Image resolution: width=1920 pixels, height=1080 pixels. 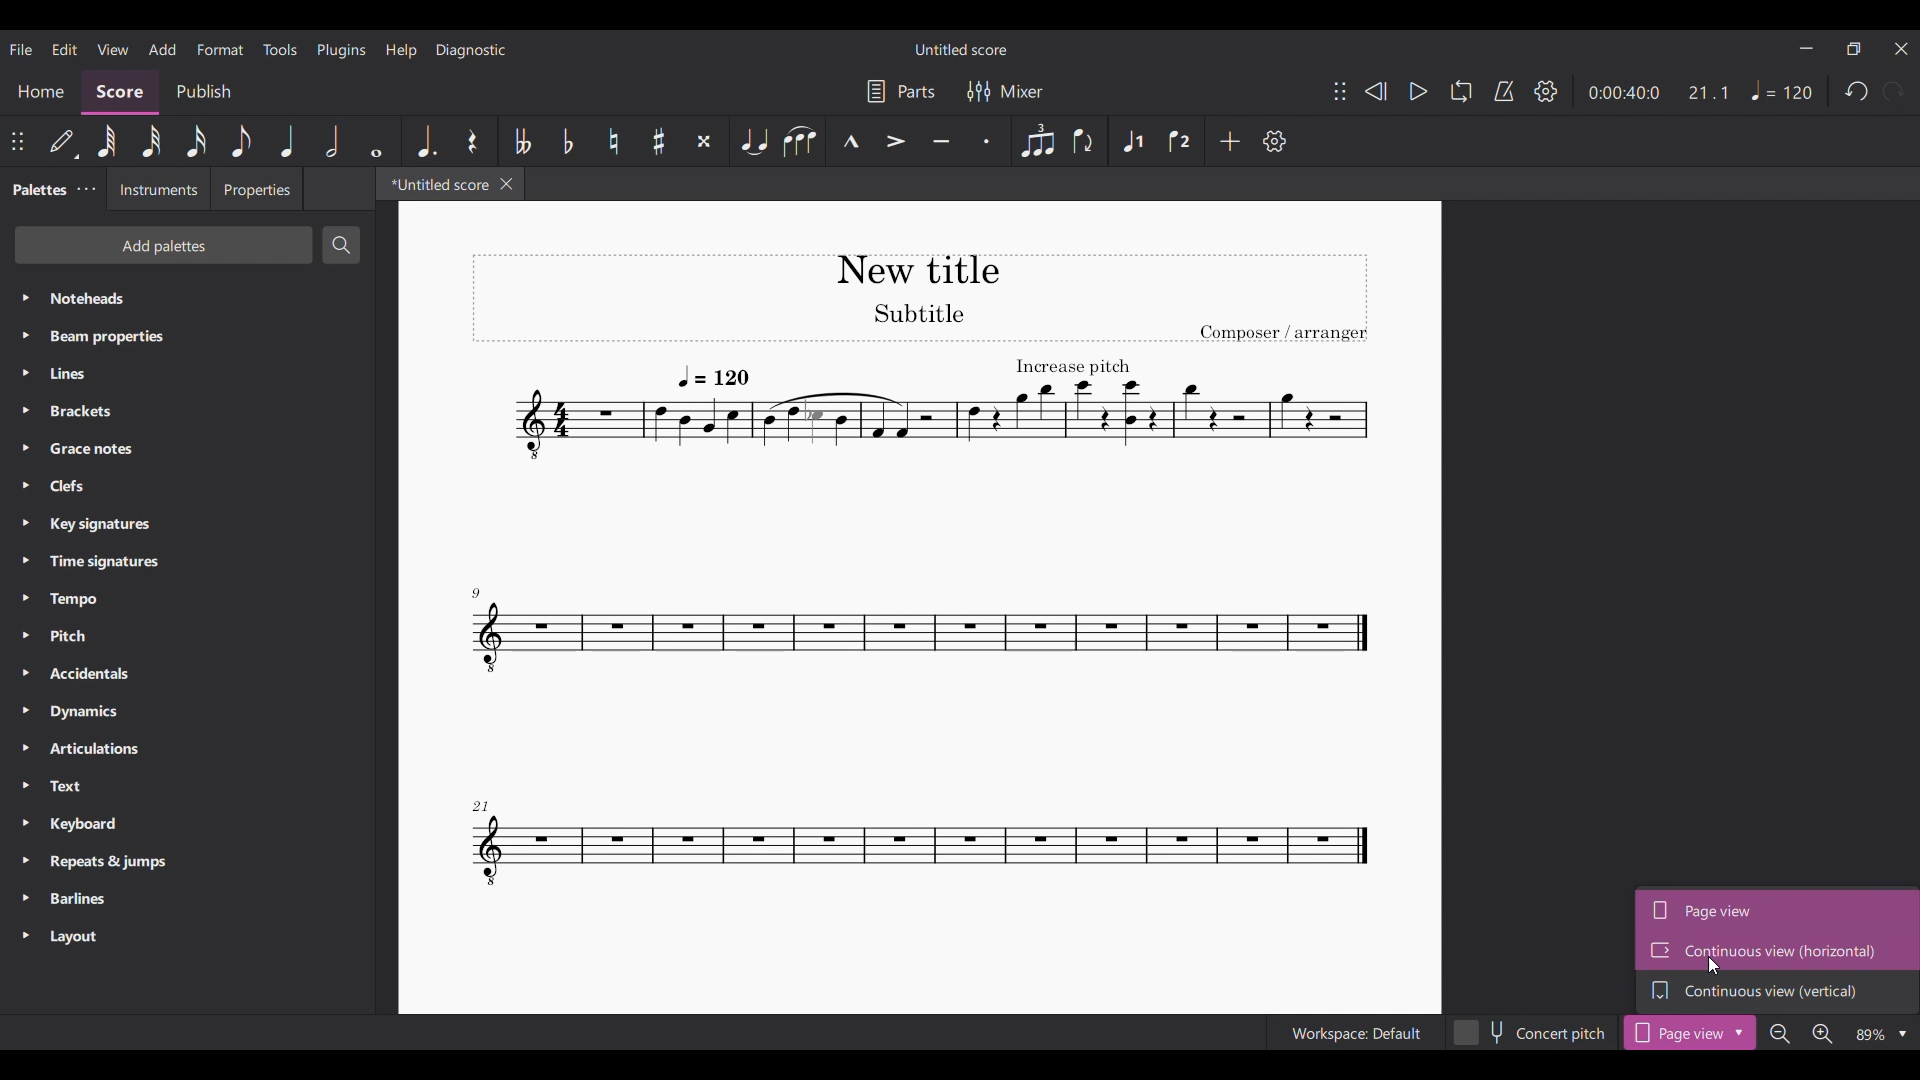 I want to click on Parts settings, so click(x=901, y=90).